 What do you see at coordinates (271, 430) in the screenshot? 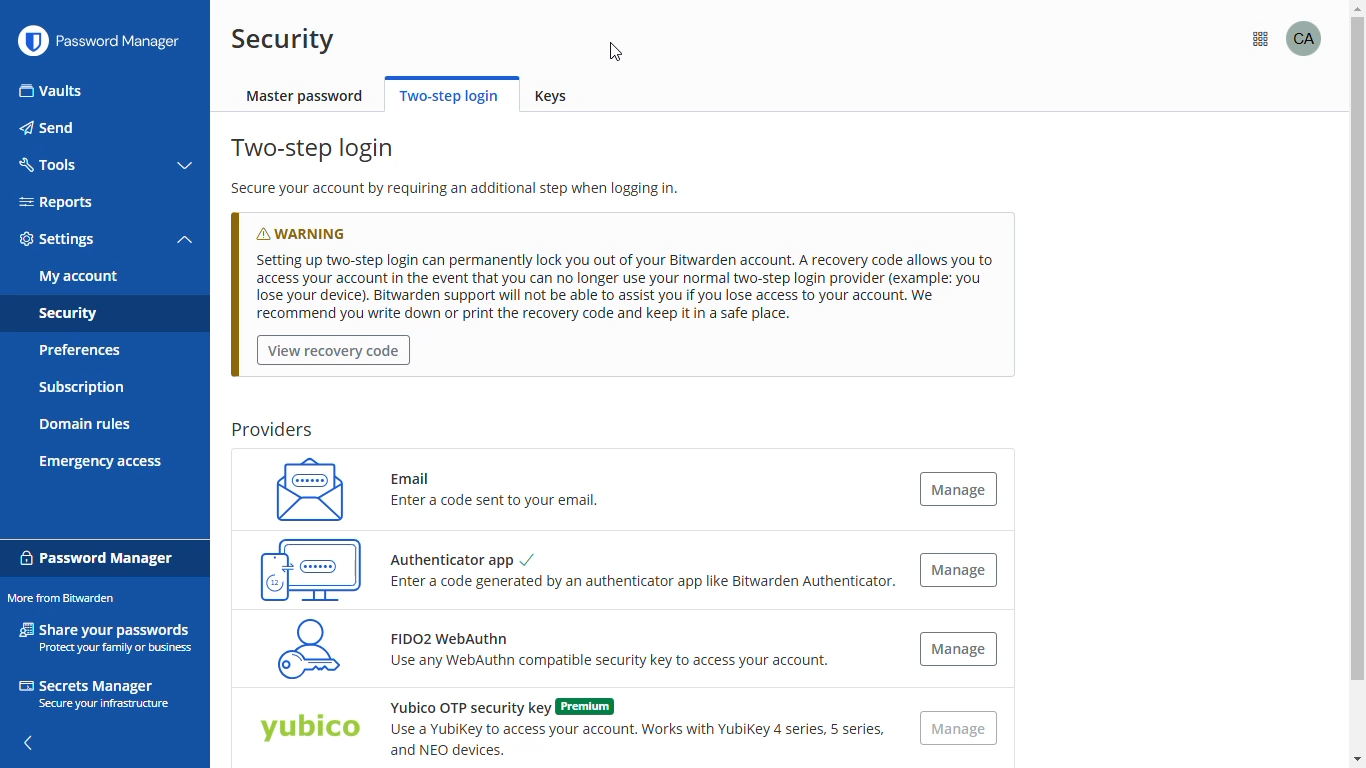
I see `providers` at bounding box center [271, 430].